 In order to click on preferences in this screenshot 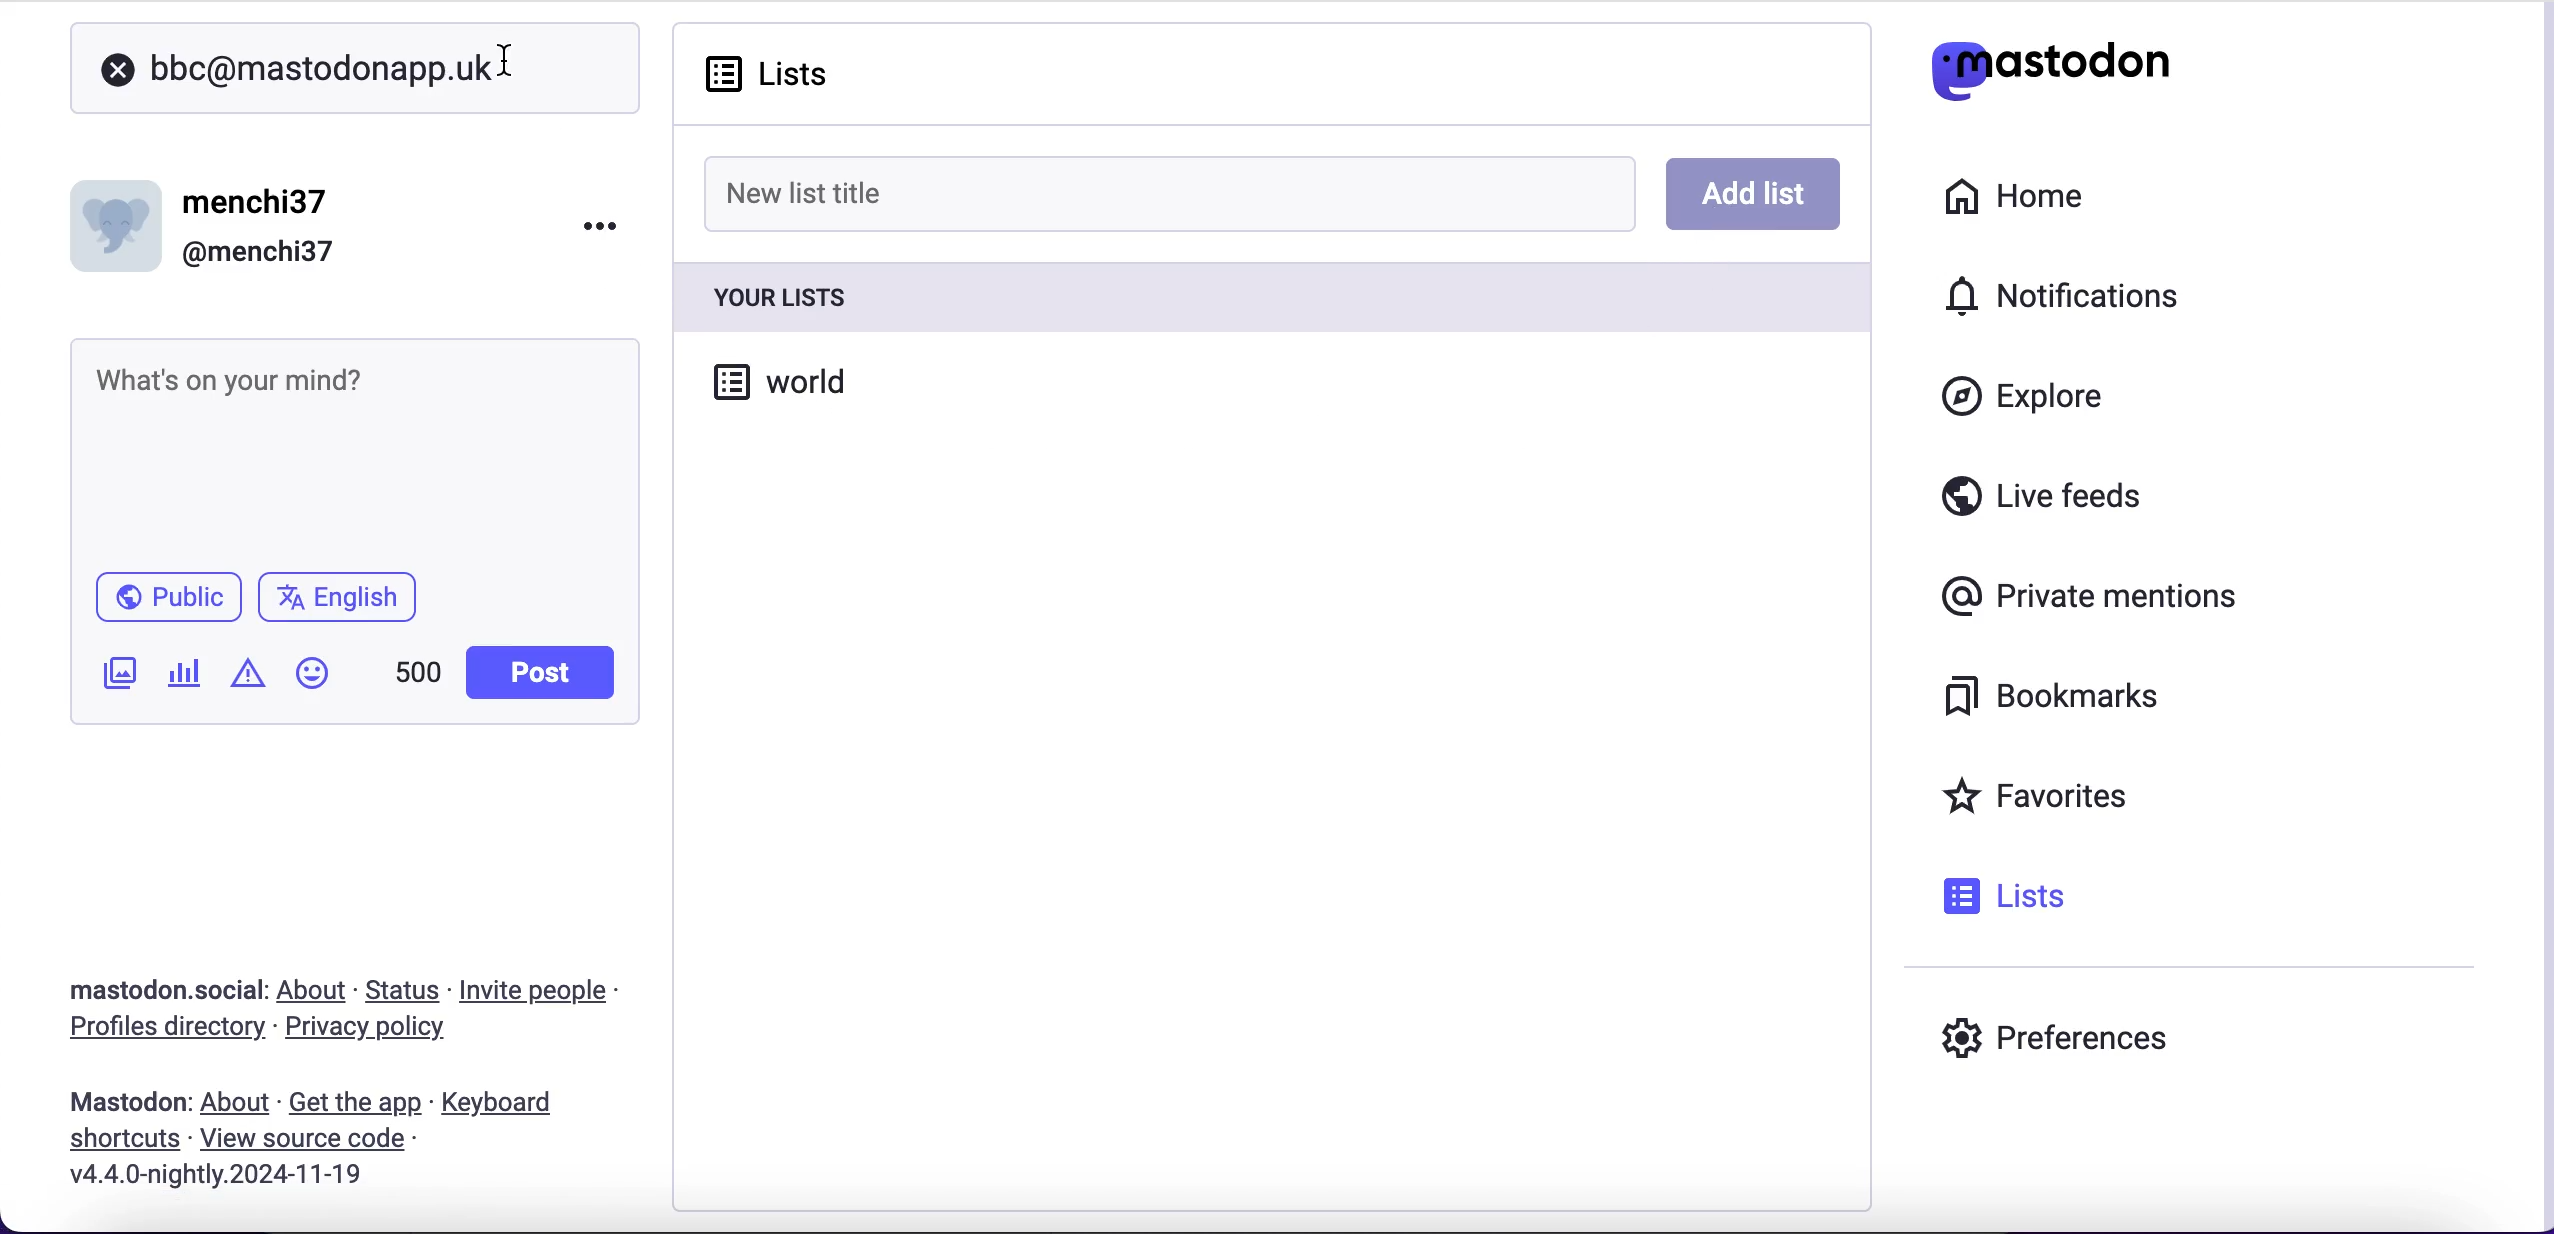, I will do `click(2056, 1037)`.